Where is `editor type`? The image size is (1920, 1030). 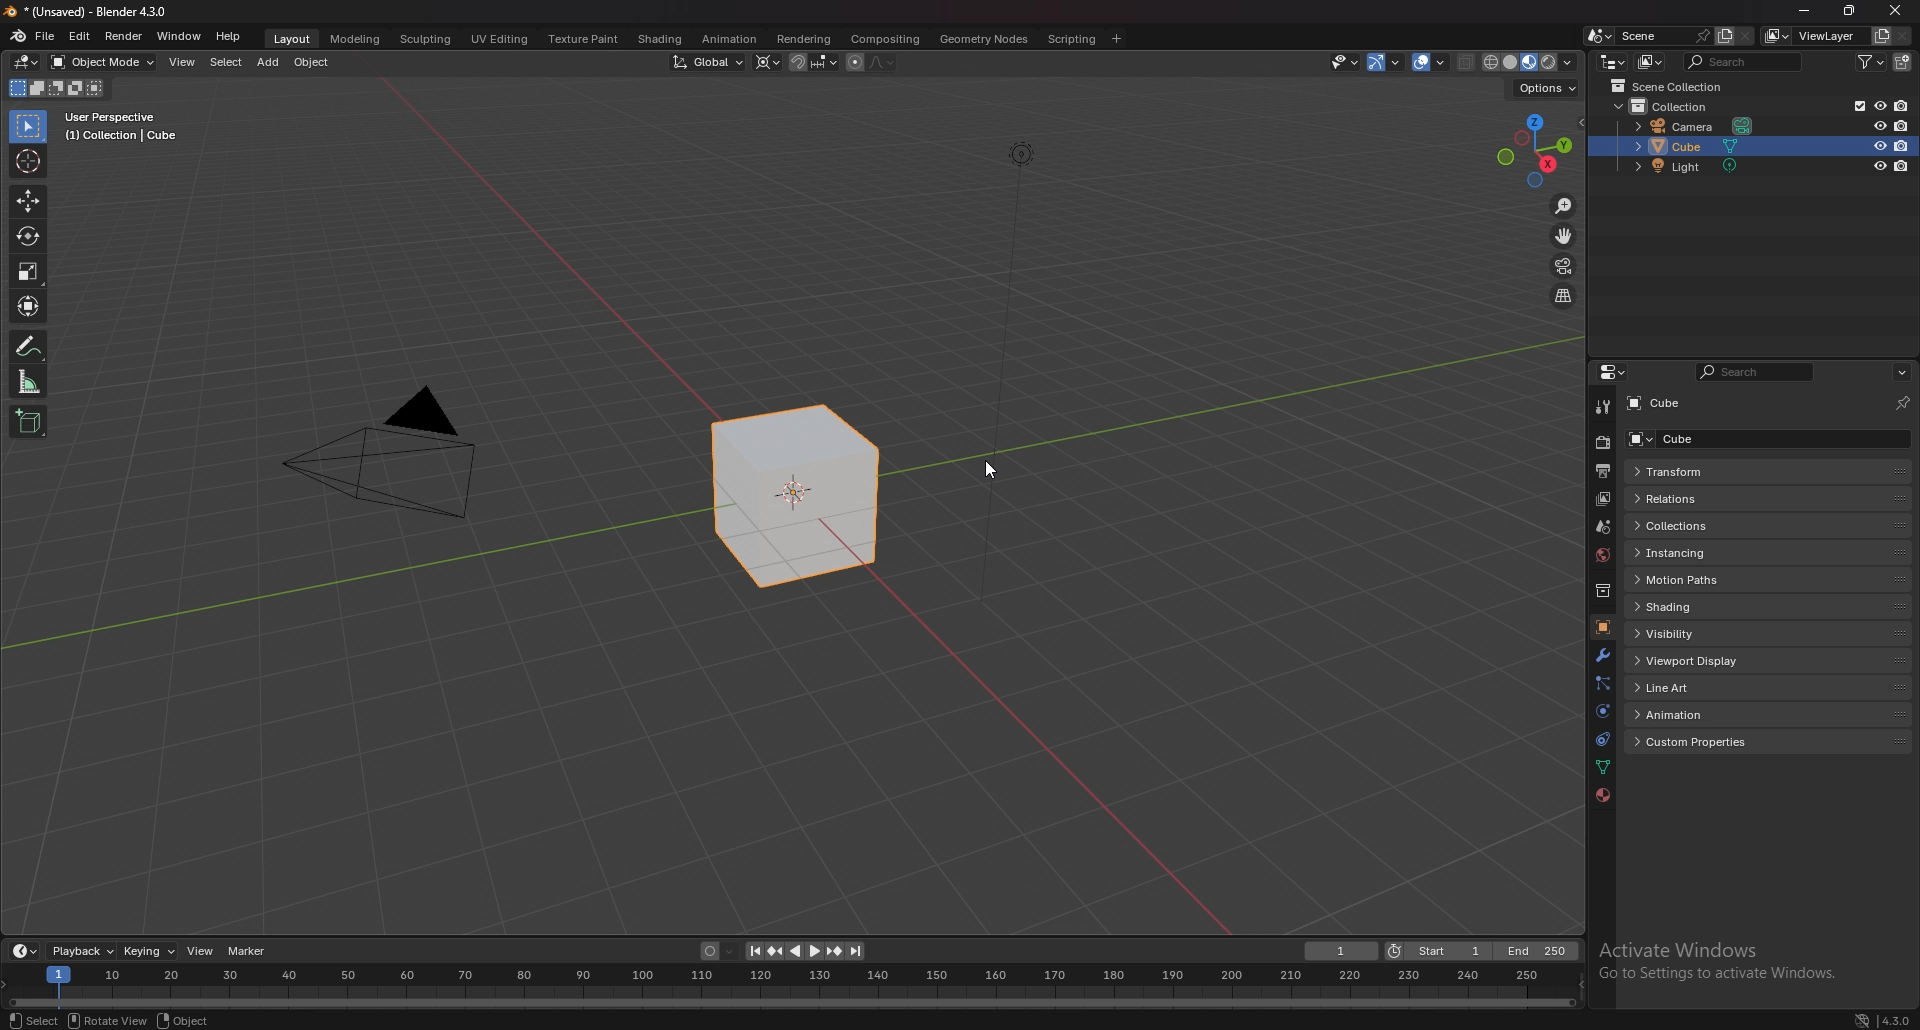
editor type is located at coordinates (1610, 372).